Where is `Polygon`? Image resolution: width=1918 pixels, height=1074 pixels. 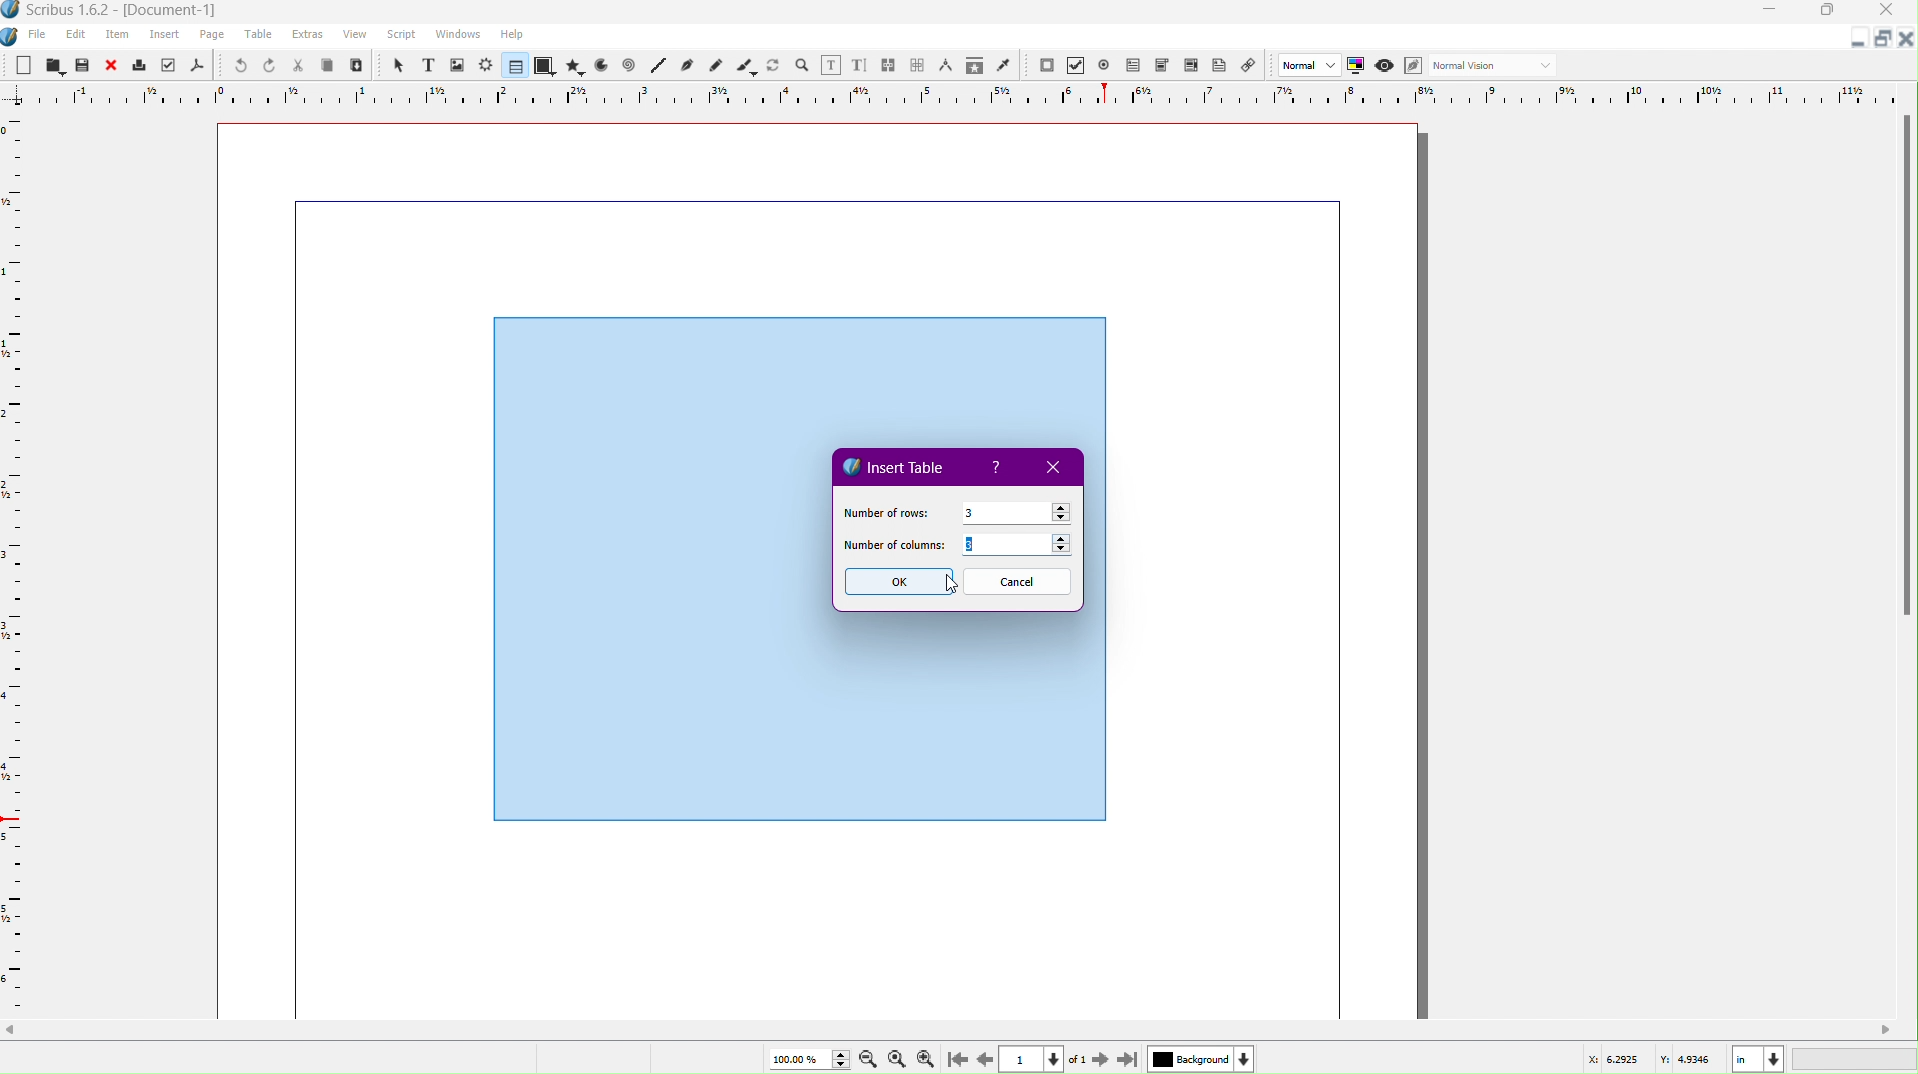
Polygon is located at coordinates (576, 66).